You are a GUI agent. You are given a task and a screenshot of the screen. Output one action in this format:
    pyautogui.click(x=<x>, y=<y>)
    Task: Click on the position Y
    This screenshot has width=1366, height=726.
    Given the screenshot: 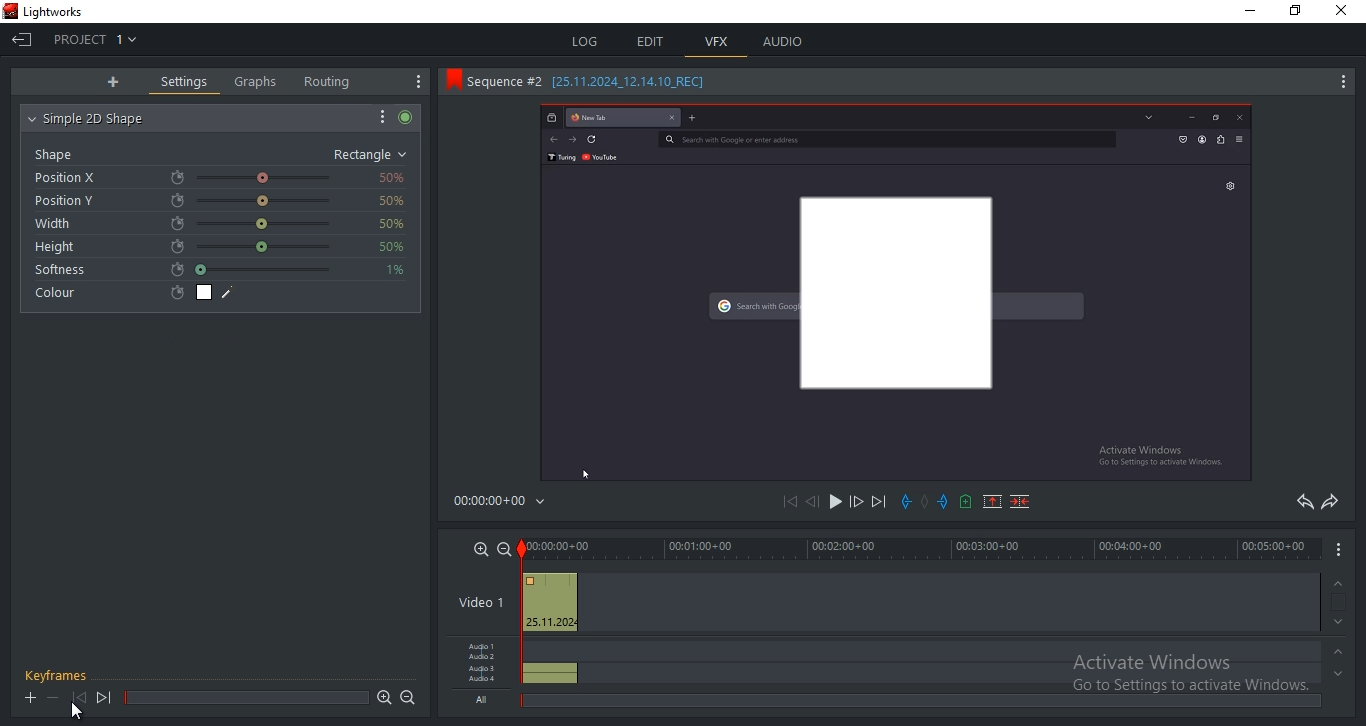 What is the action you would take?
    pyautogui.click(x=222, y=201)
    